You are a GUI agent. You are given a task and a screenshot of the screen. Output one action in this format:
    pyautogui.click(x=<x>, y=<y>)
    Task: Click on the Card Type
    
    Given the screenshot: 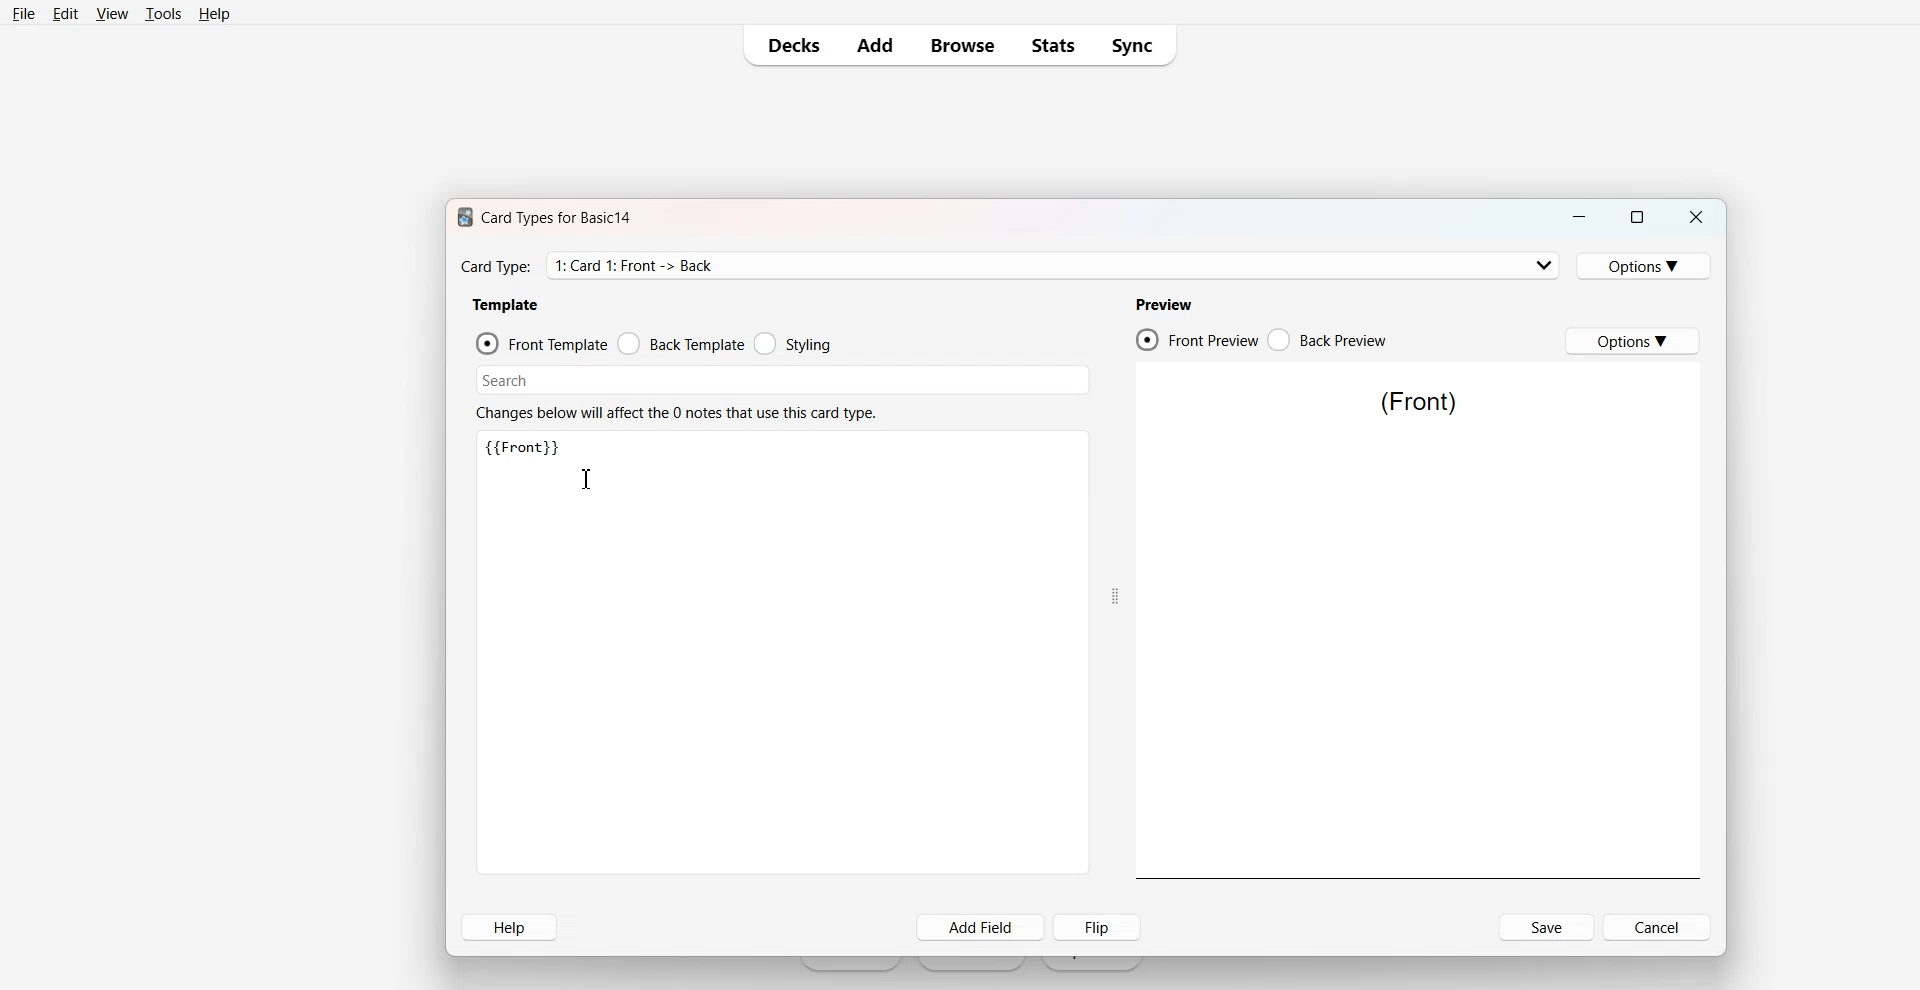 What is the action you would take?
    pyautogui.click(x=1053, y=266)
    